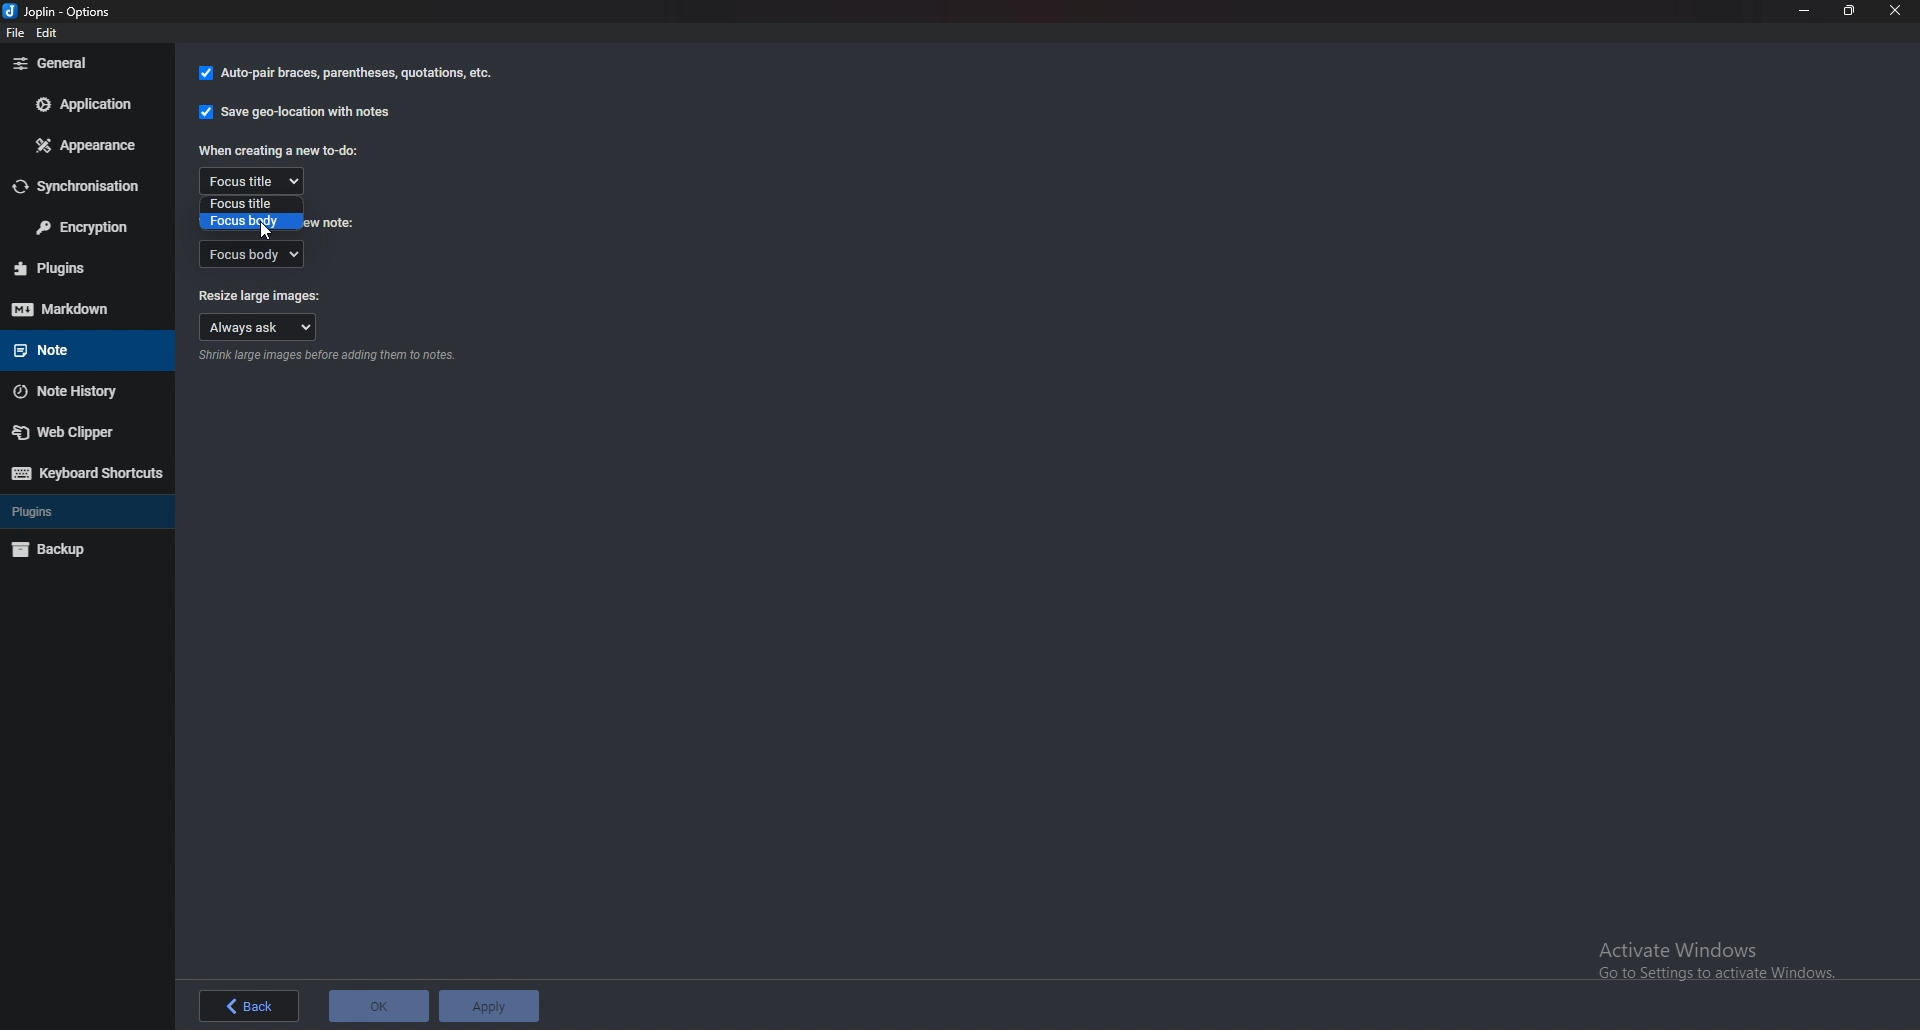  Describe the element at coordinates (91, 145) in the screenshot. I see `Appearance` at that location.